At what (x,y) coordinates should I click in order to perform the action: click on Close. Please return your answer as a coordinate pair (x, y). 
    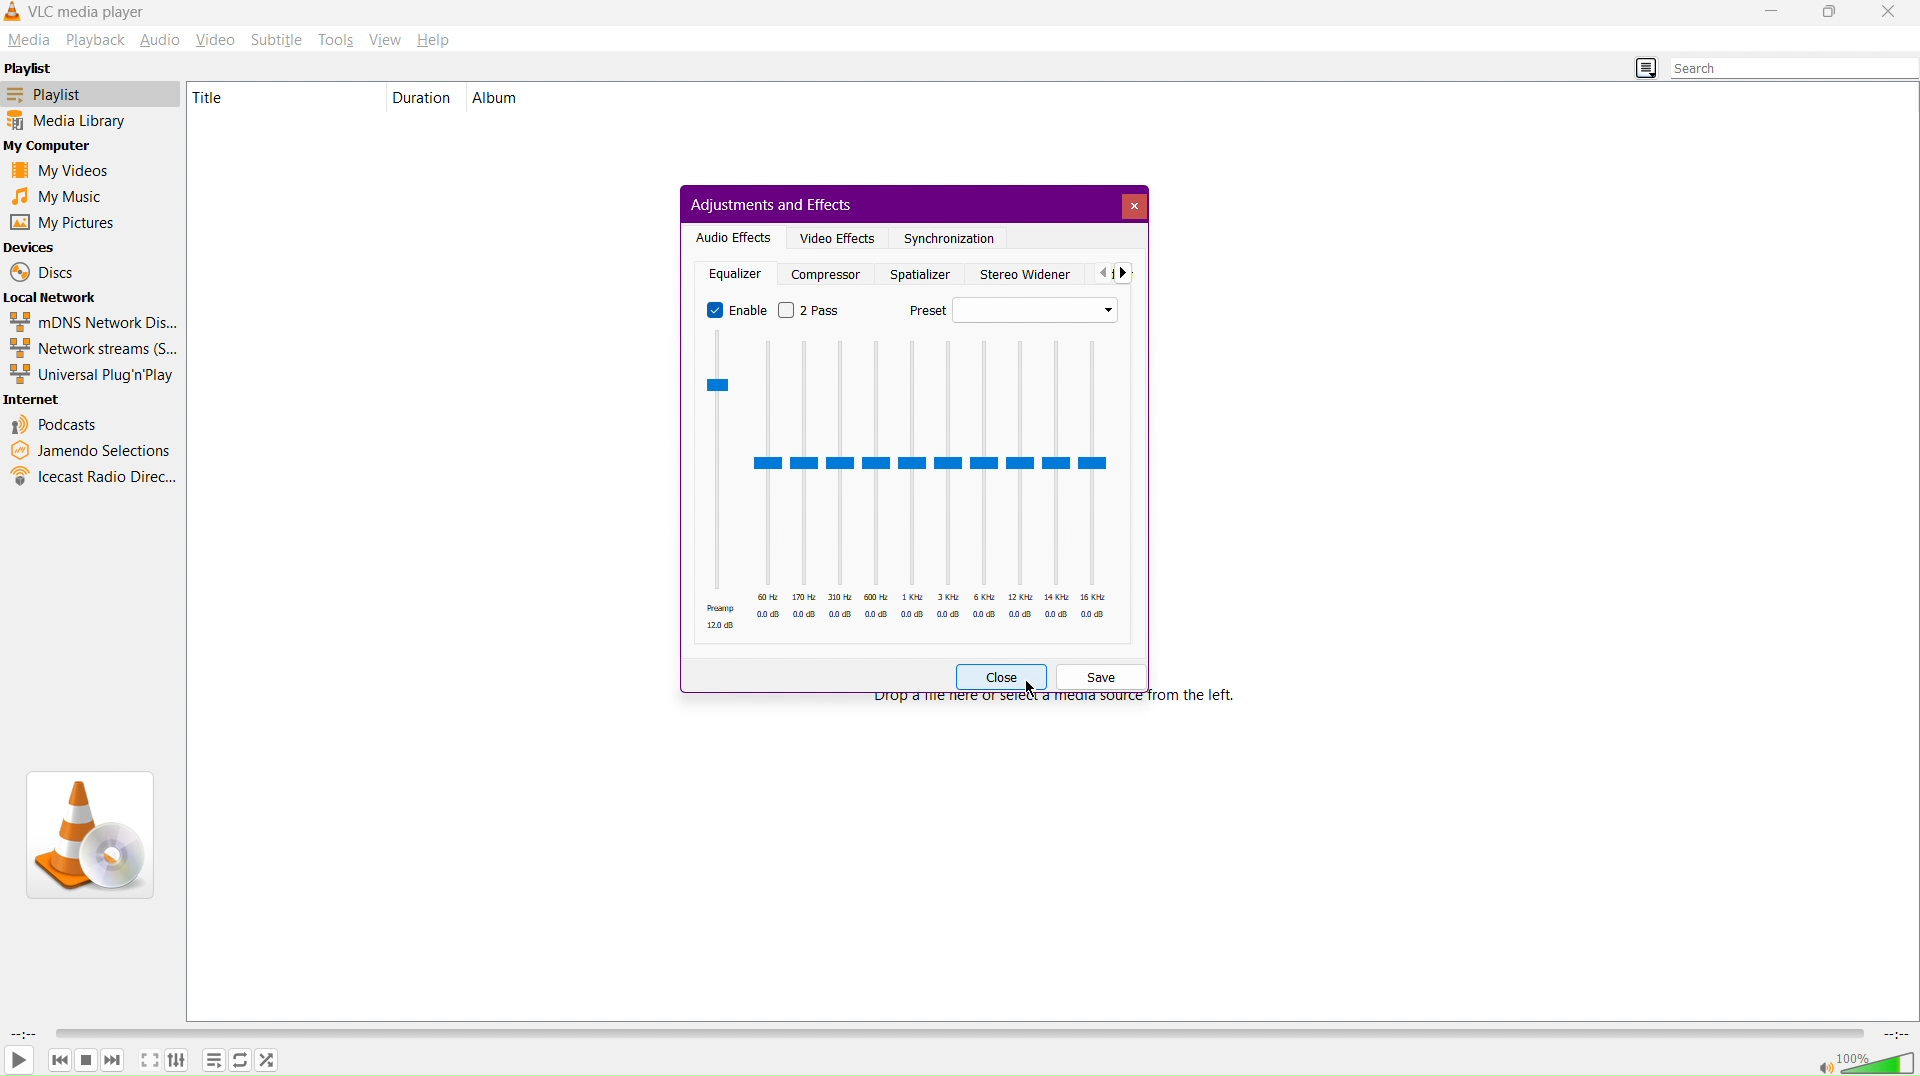
    Looking at the image, I should click on (999, 678).